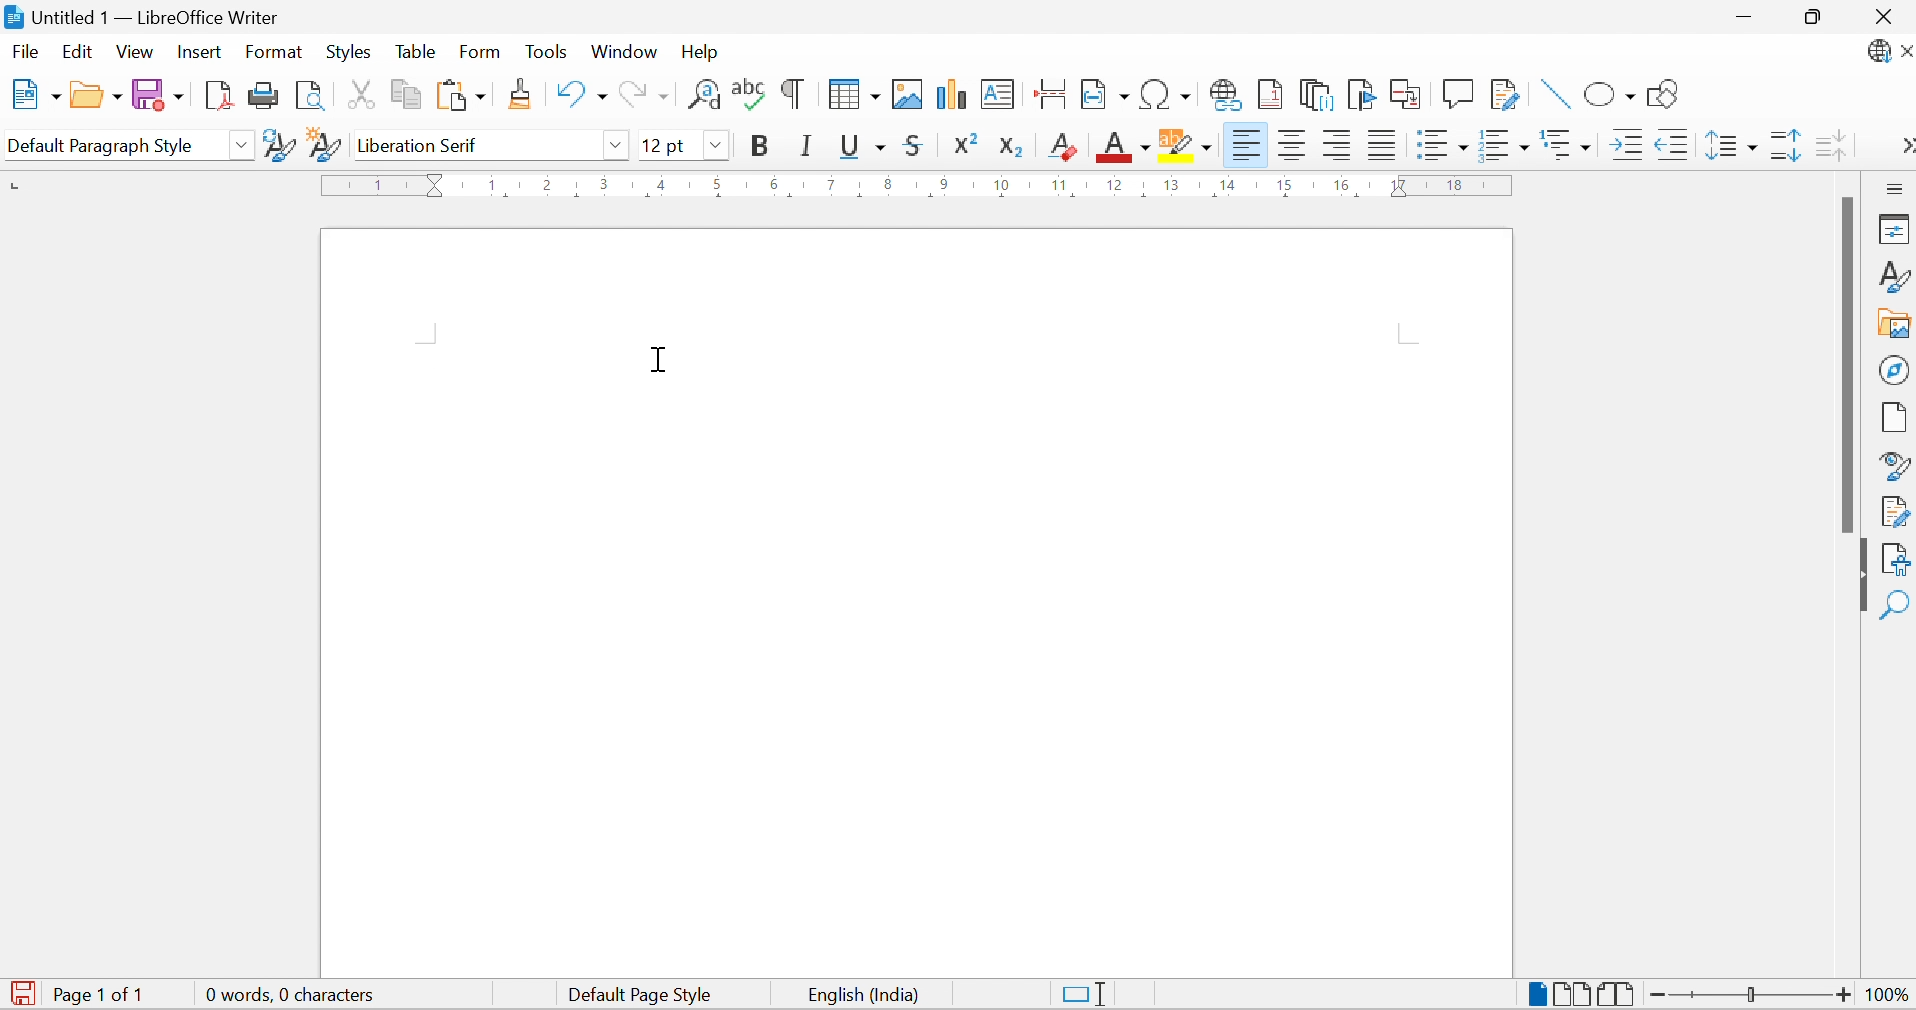 The height and width of the screenshot is (1010, 1916). Describe the element at coordinates (1104, 93) in the screenshot. I see `Insert Field` at that location.